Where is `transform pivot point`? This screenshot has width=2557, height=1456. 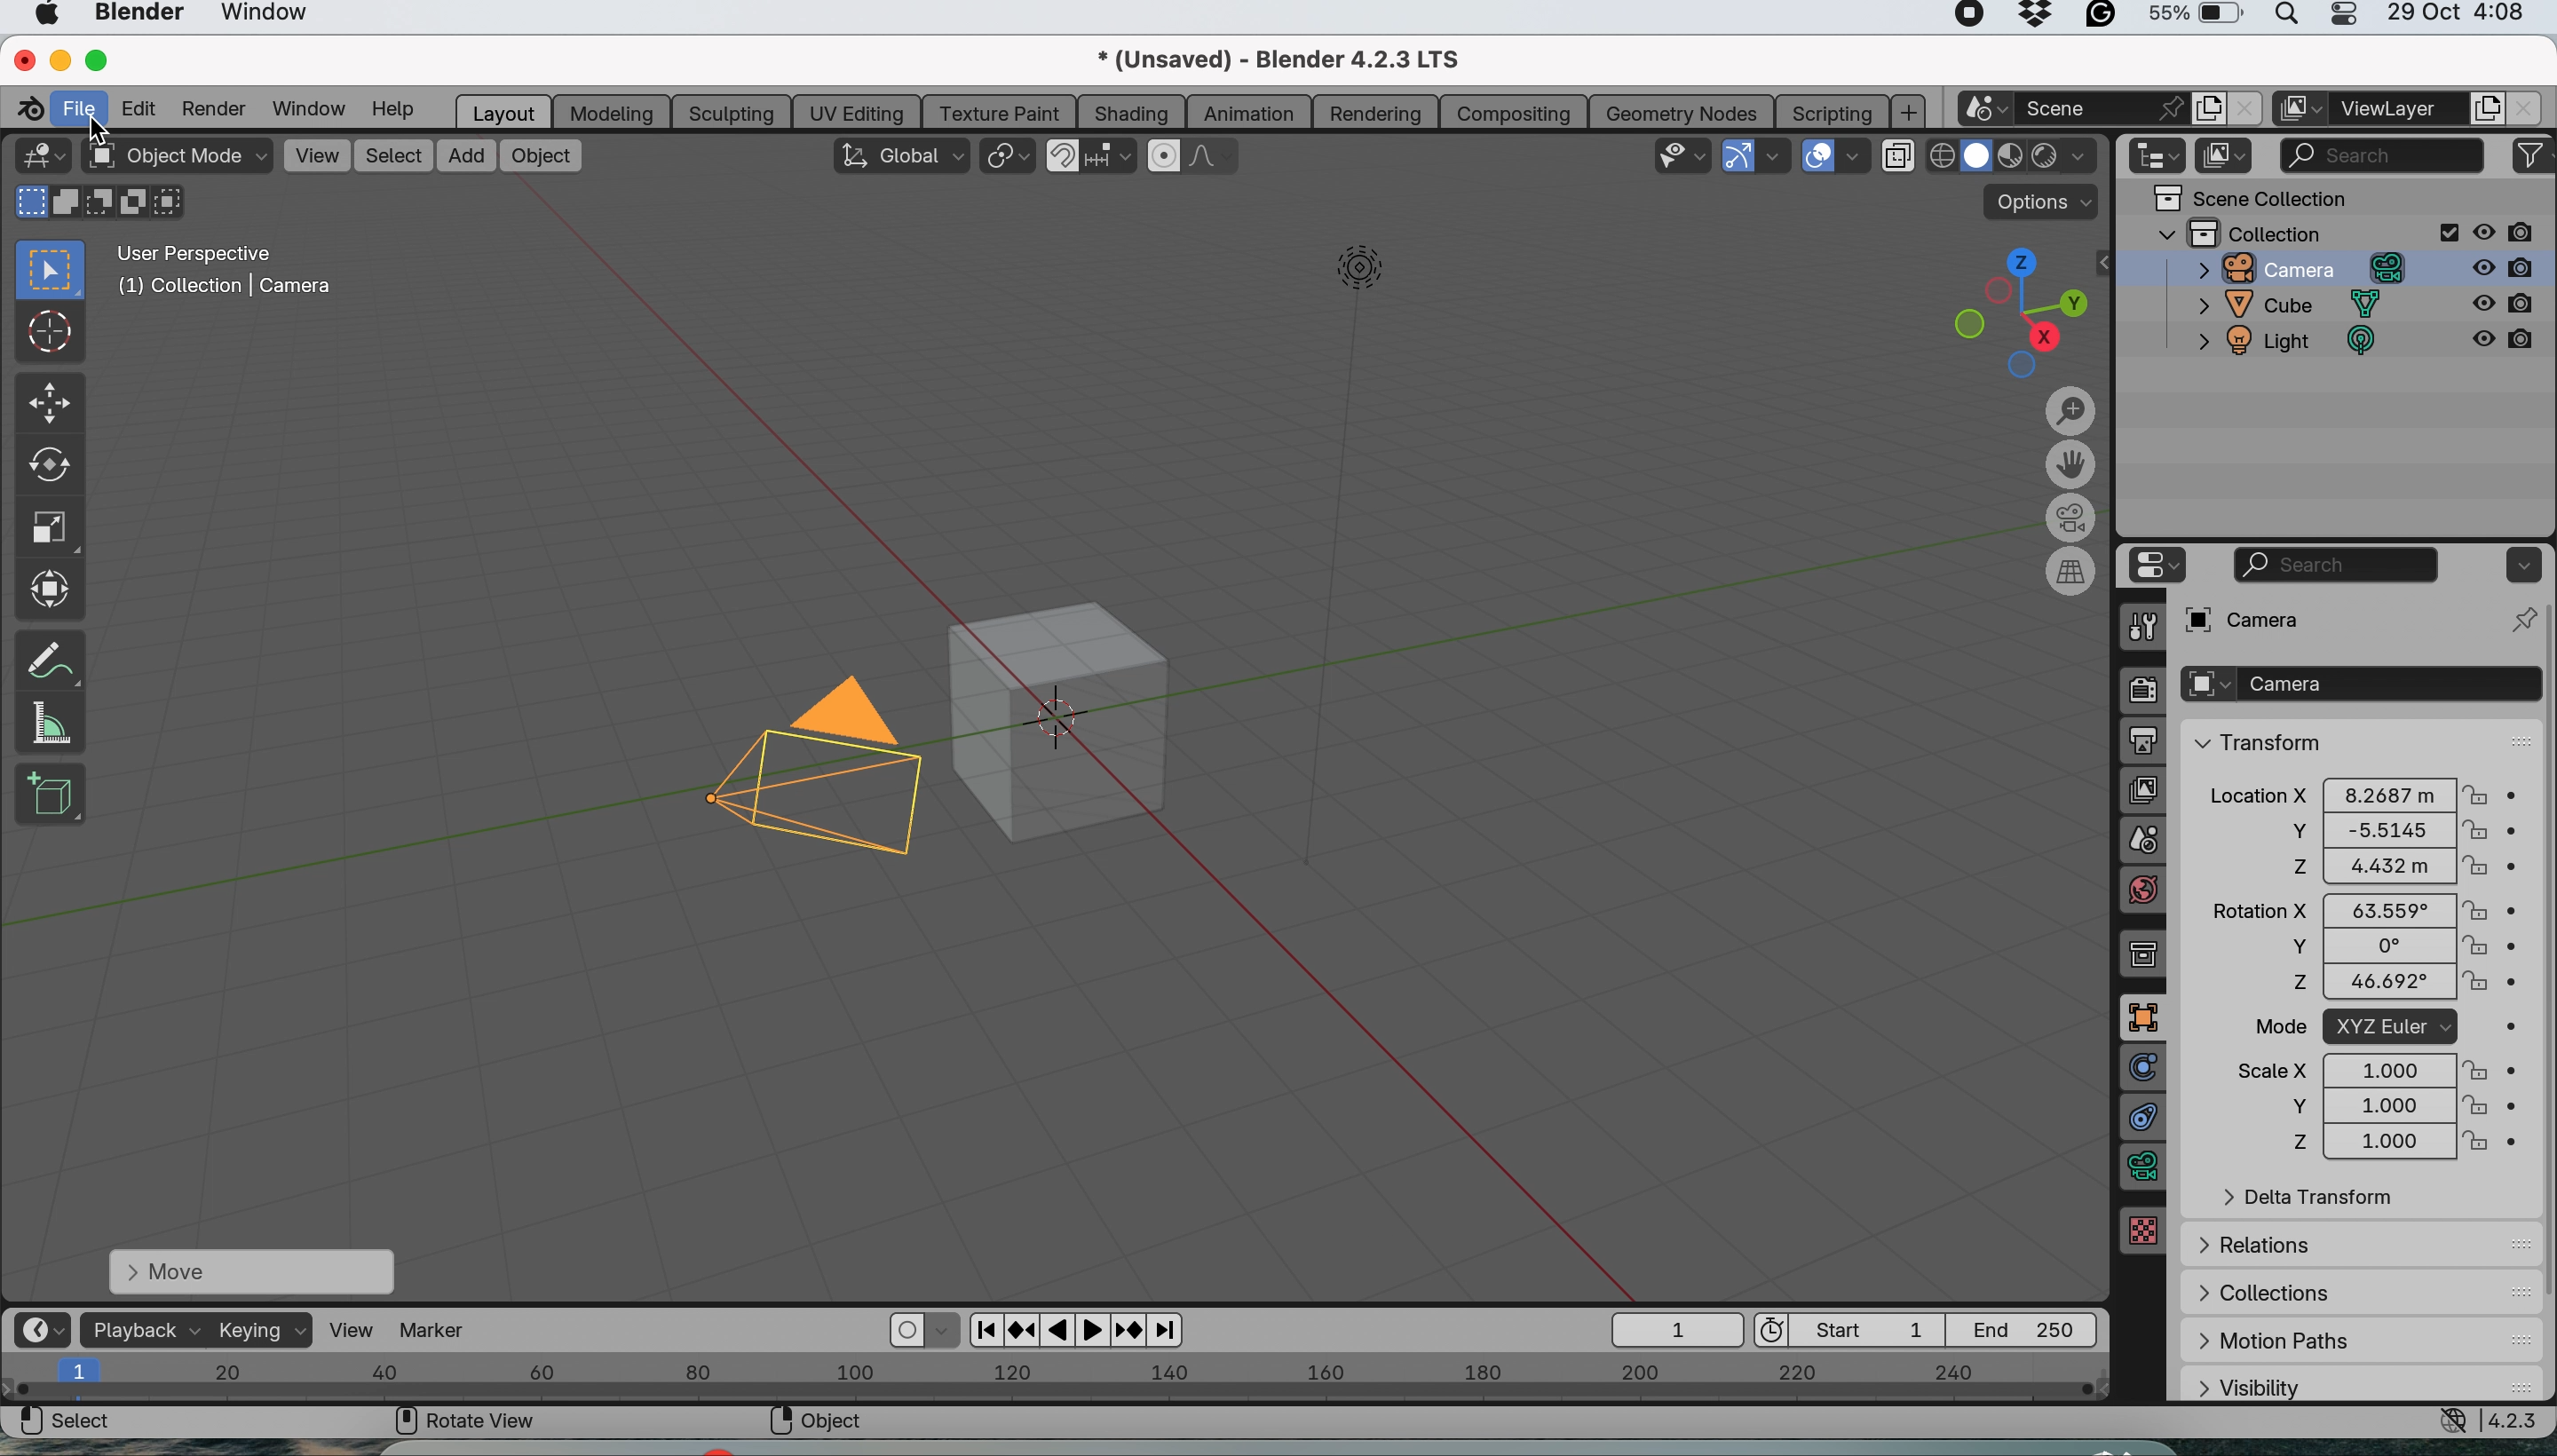
transform pivot point is located at coordinates (1006, 159).